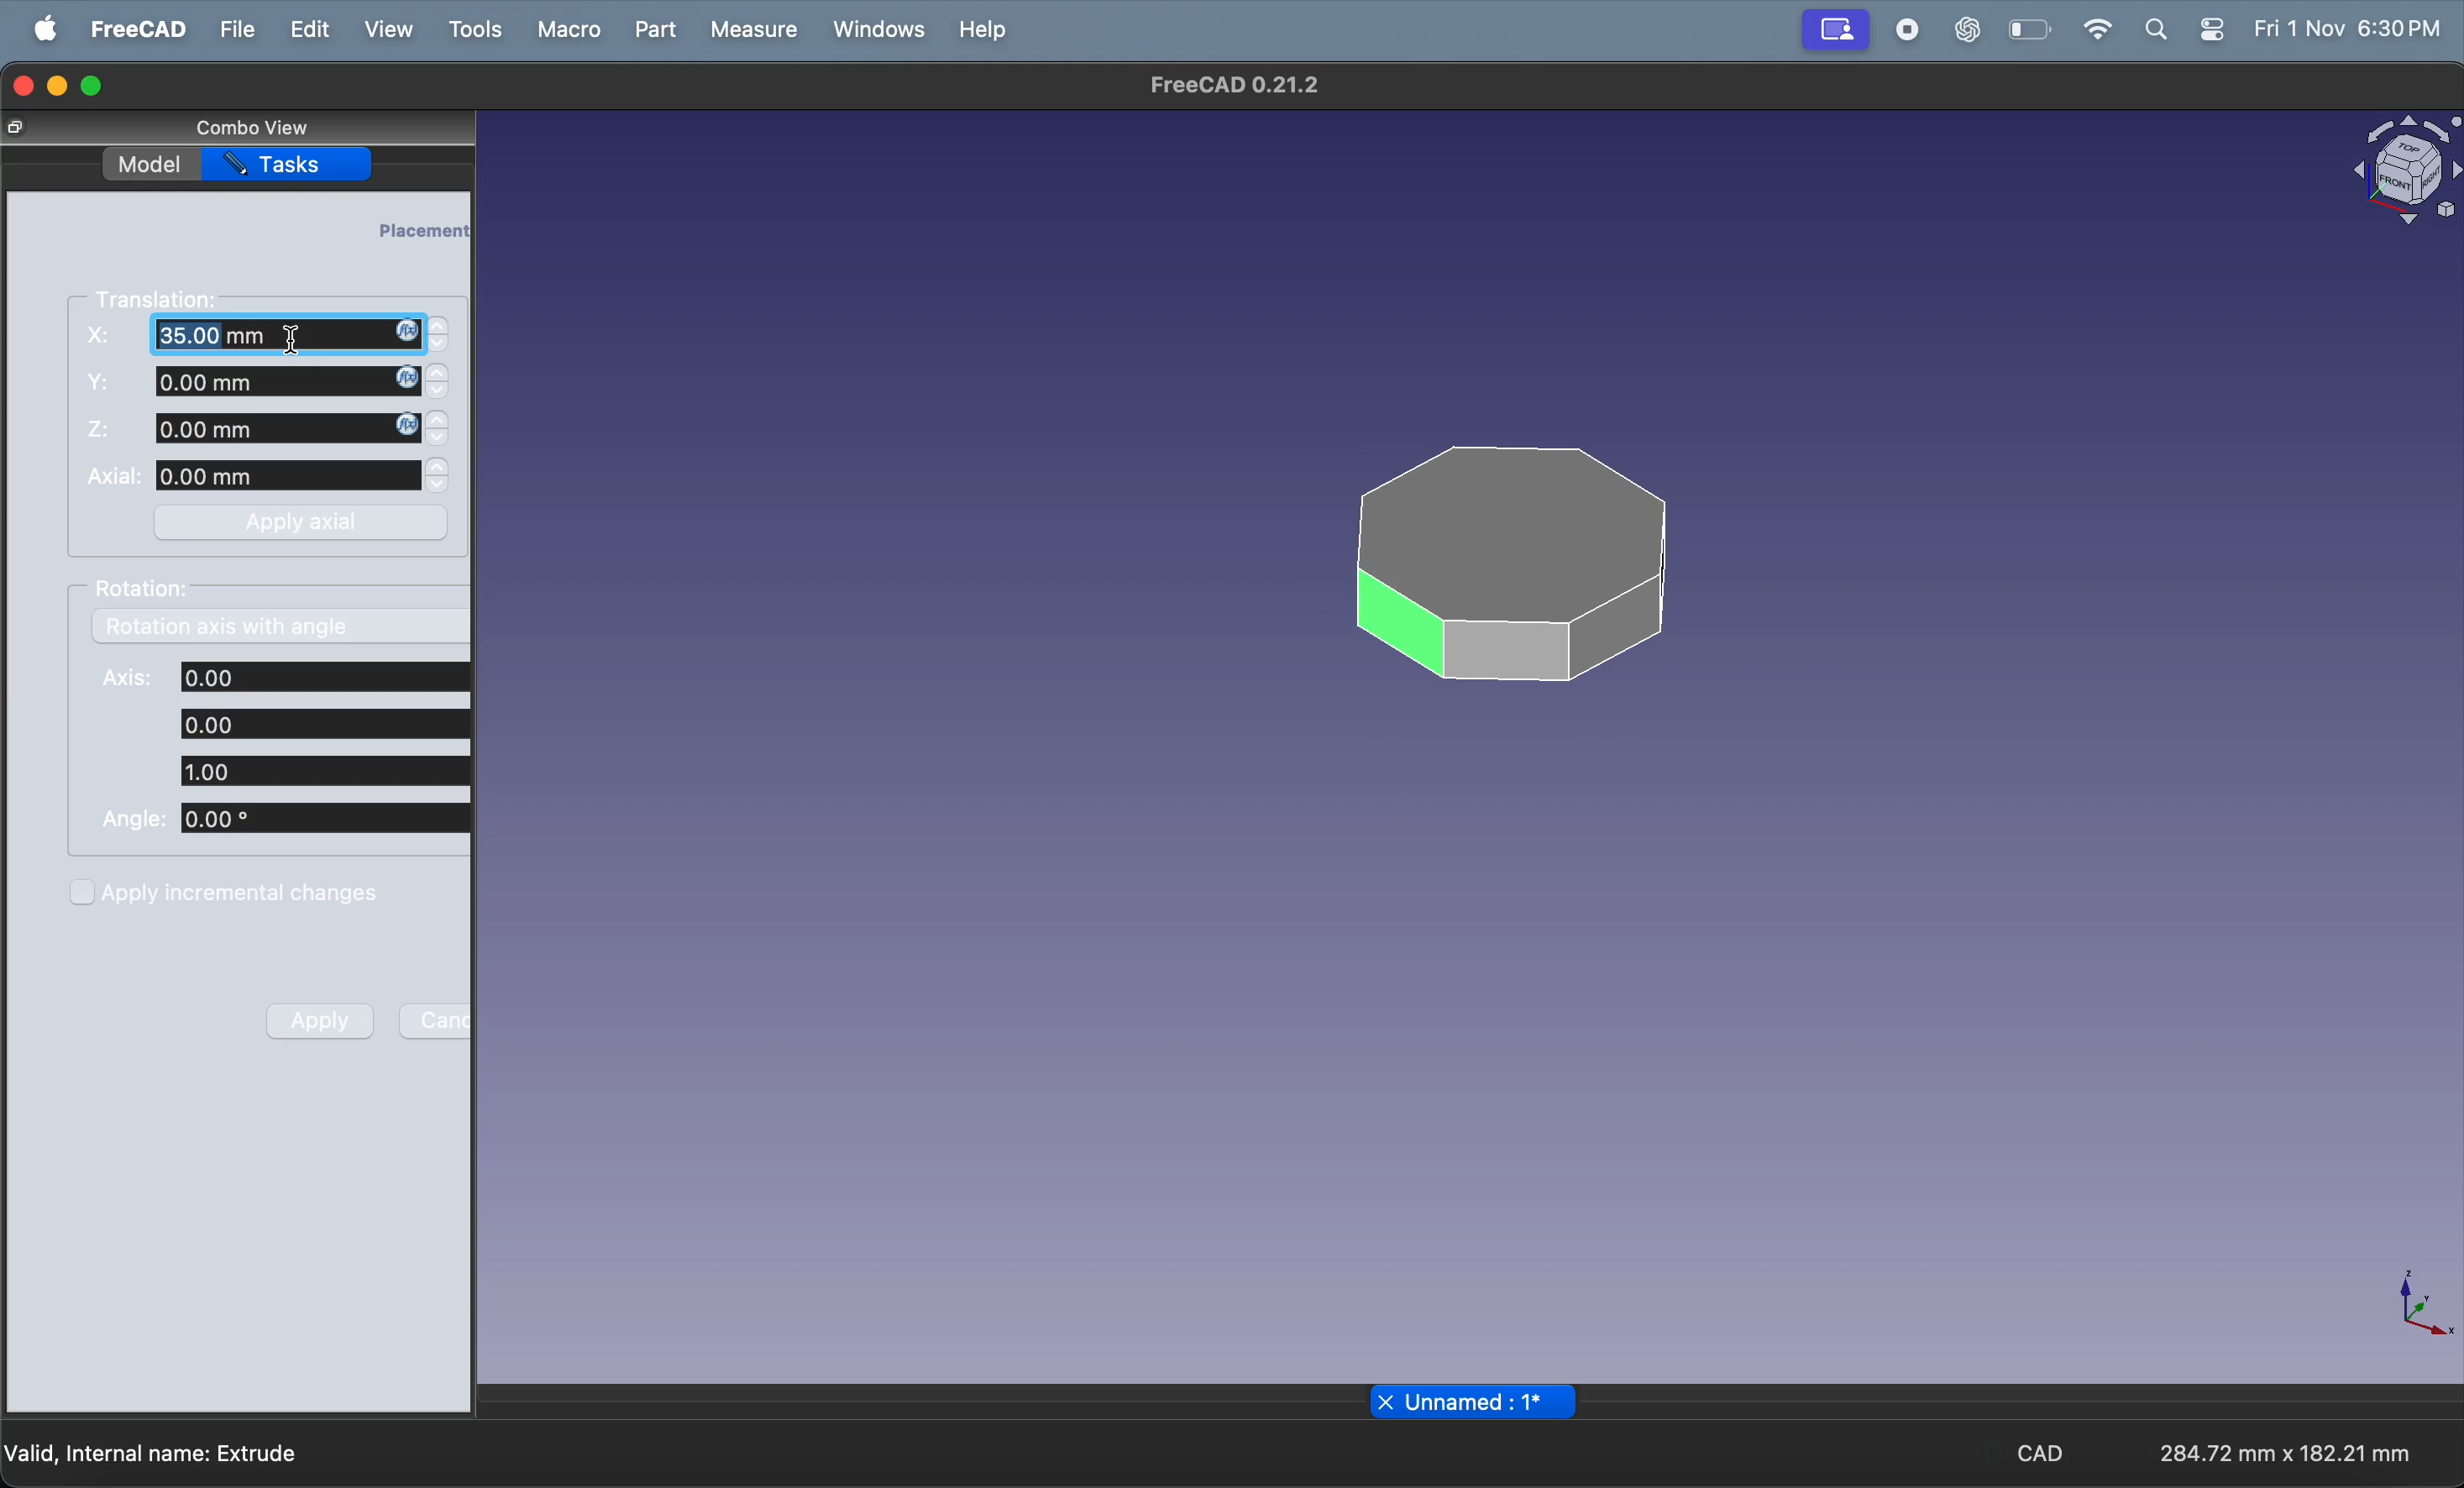 The width and height of the screenshot is (2464, 1488). What do you see at coordinates (1833, 31) in the screenshot?
I see `Screensharing ` at bounding box center [1833, 31].